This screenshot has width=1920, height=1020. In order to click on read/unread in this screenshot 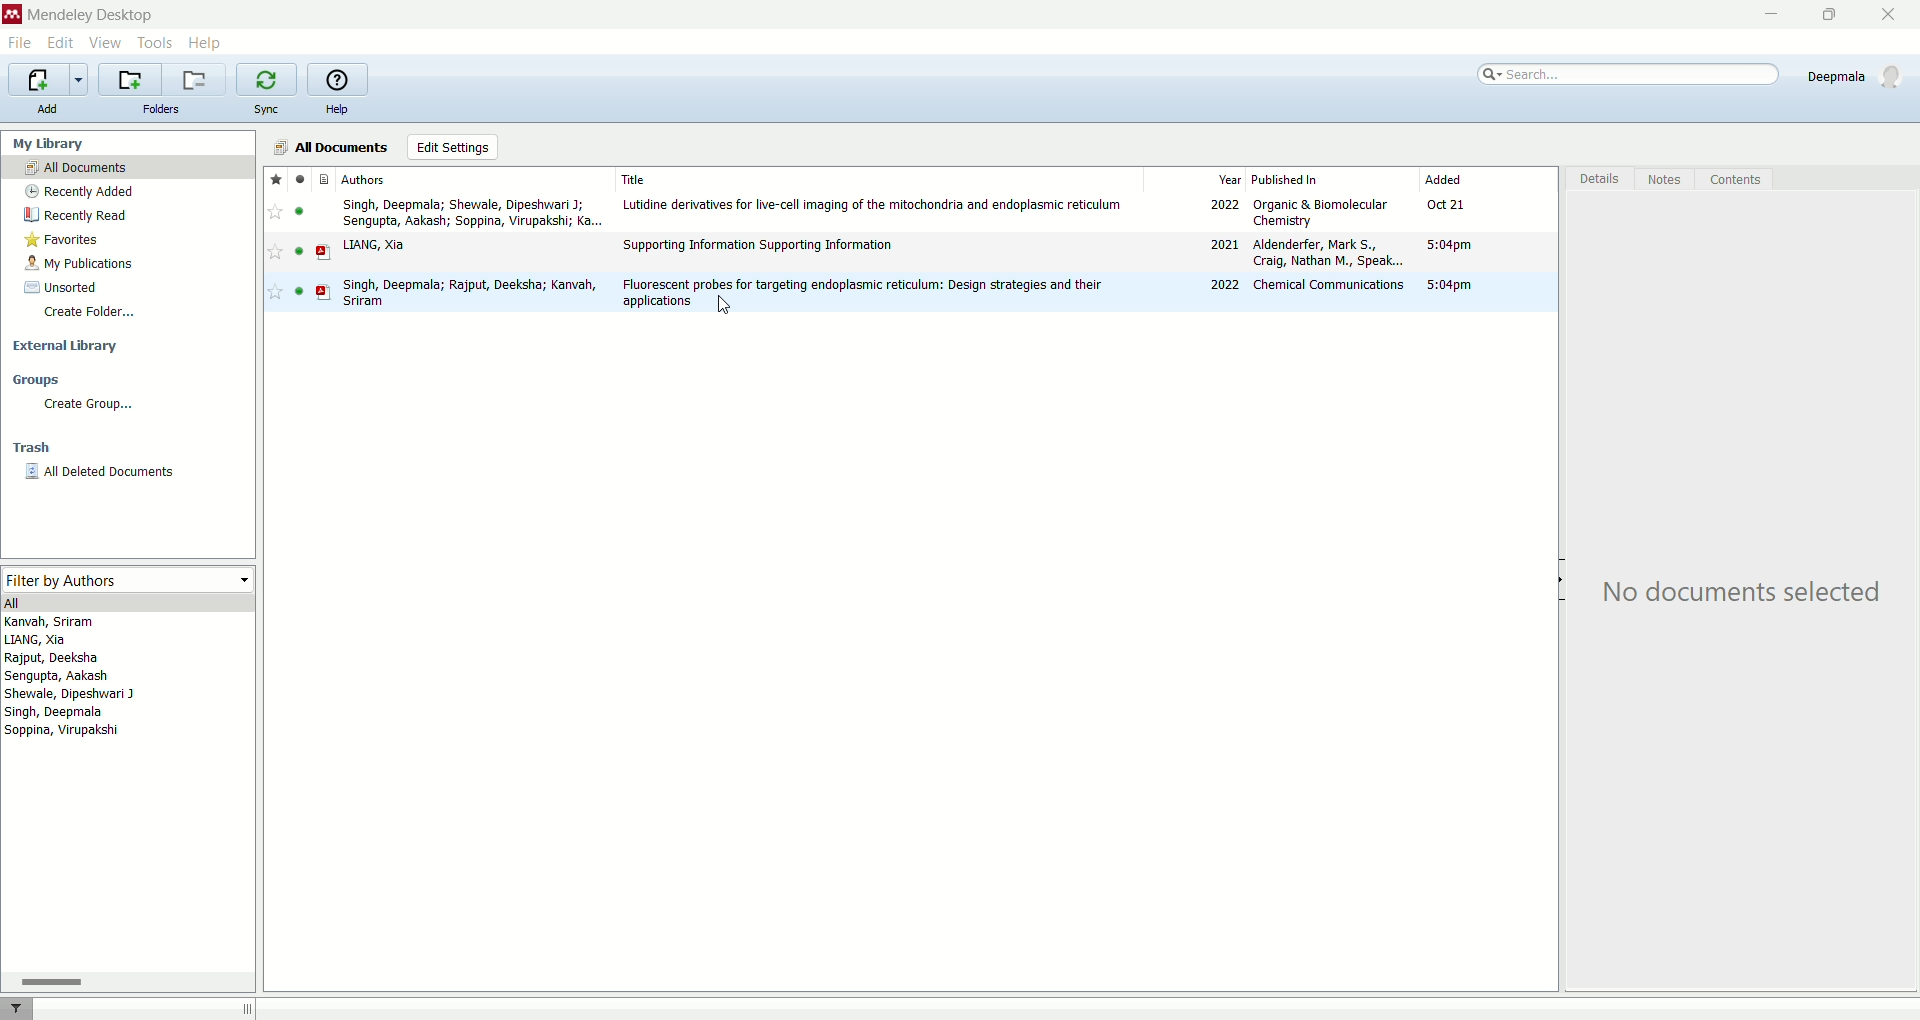, I will do `click(299, 211)`.